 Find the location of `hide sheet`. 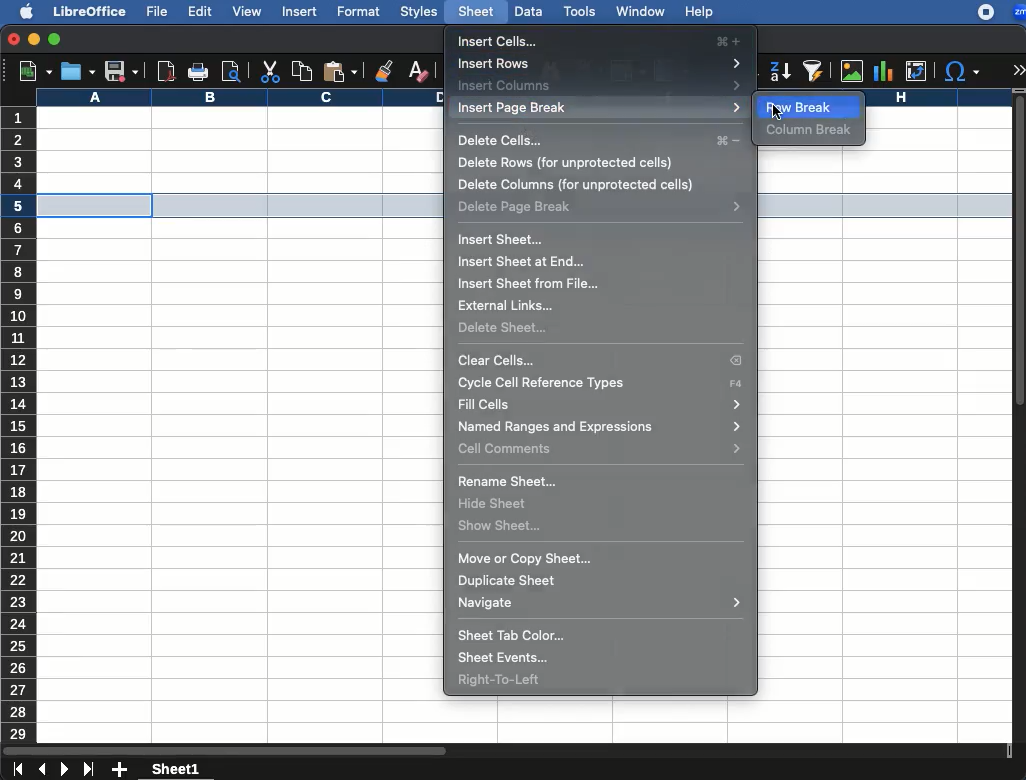

hide sheet is located at coordinates (493, 504).